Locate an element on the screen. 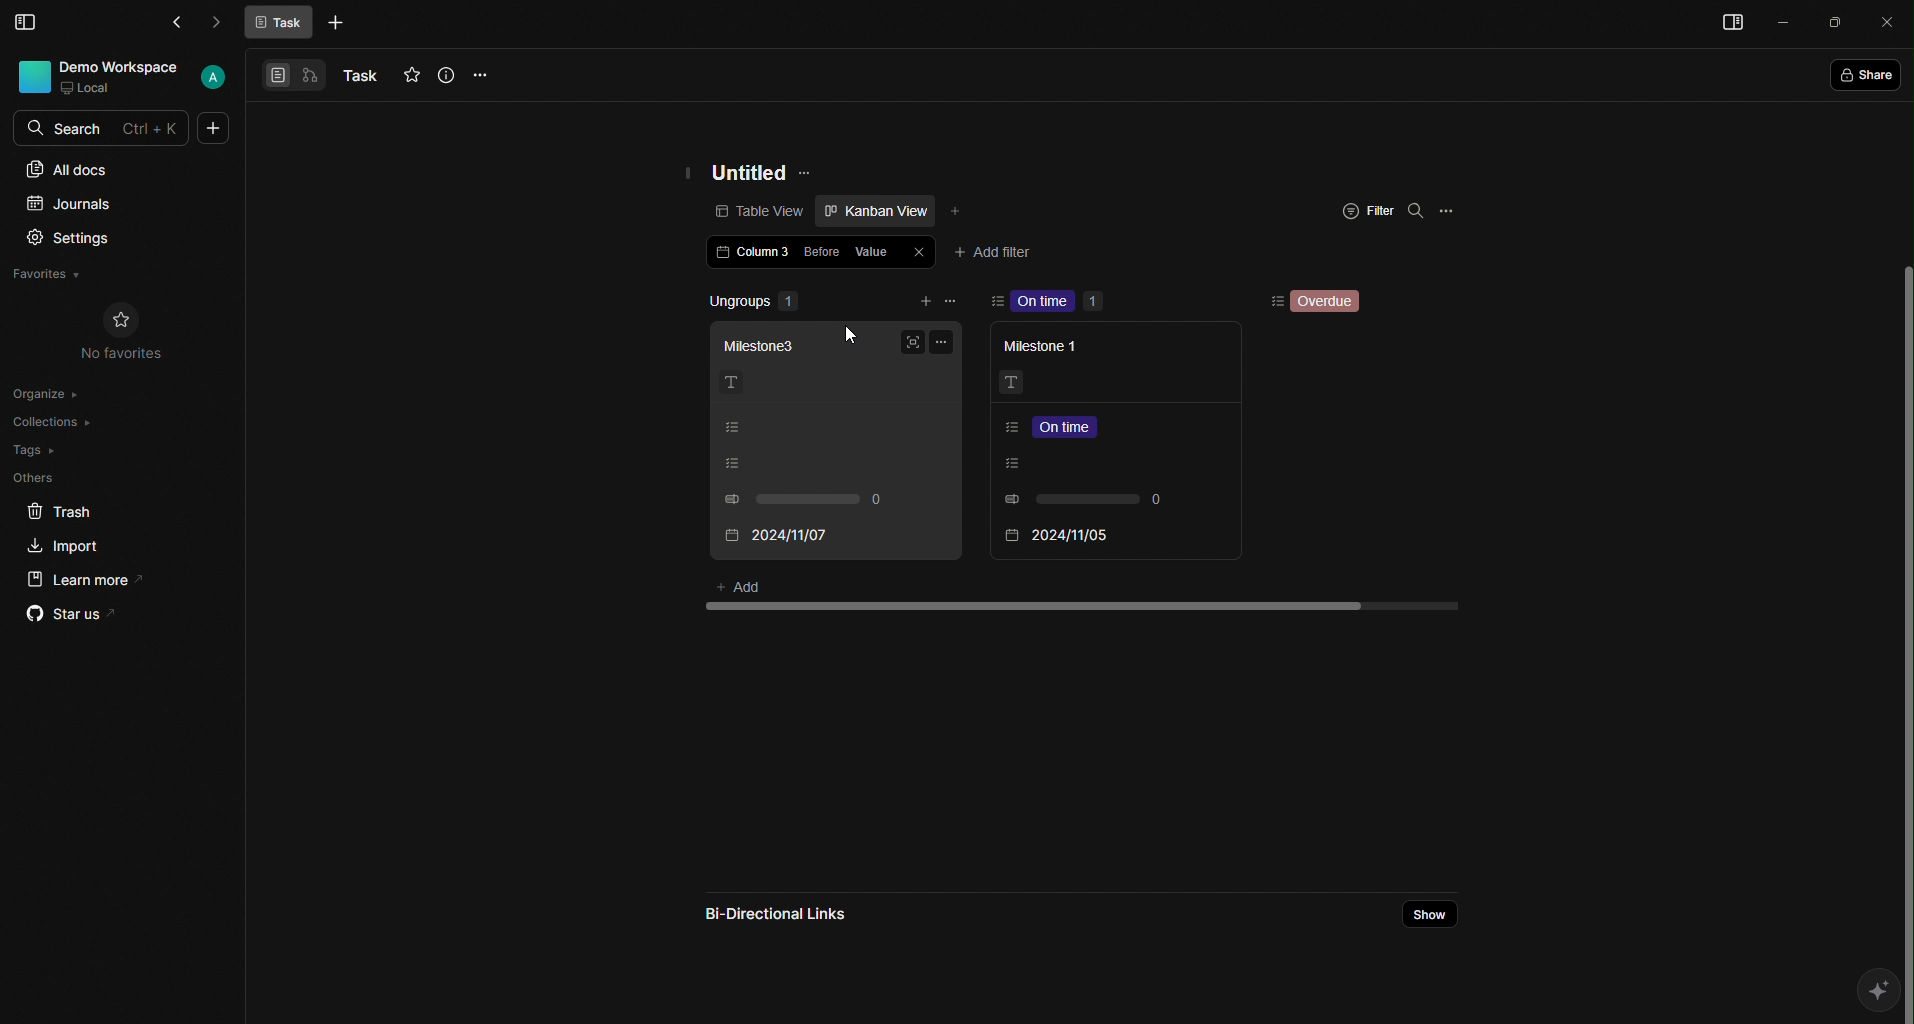 This screenshot has height=1024, width=1914. Search is located at coordinates (103, 127).